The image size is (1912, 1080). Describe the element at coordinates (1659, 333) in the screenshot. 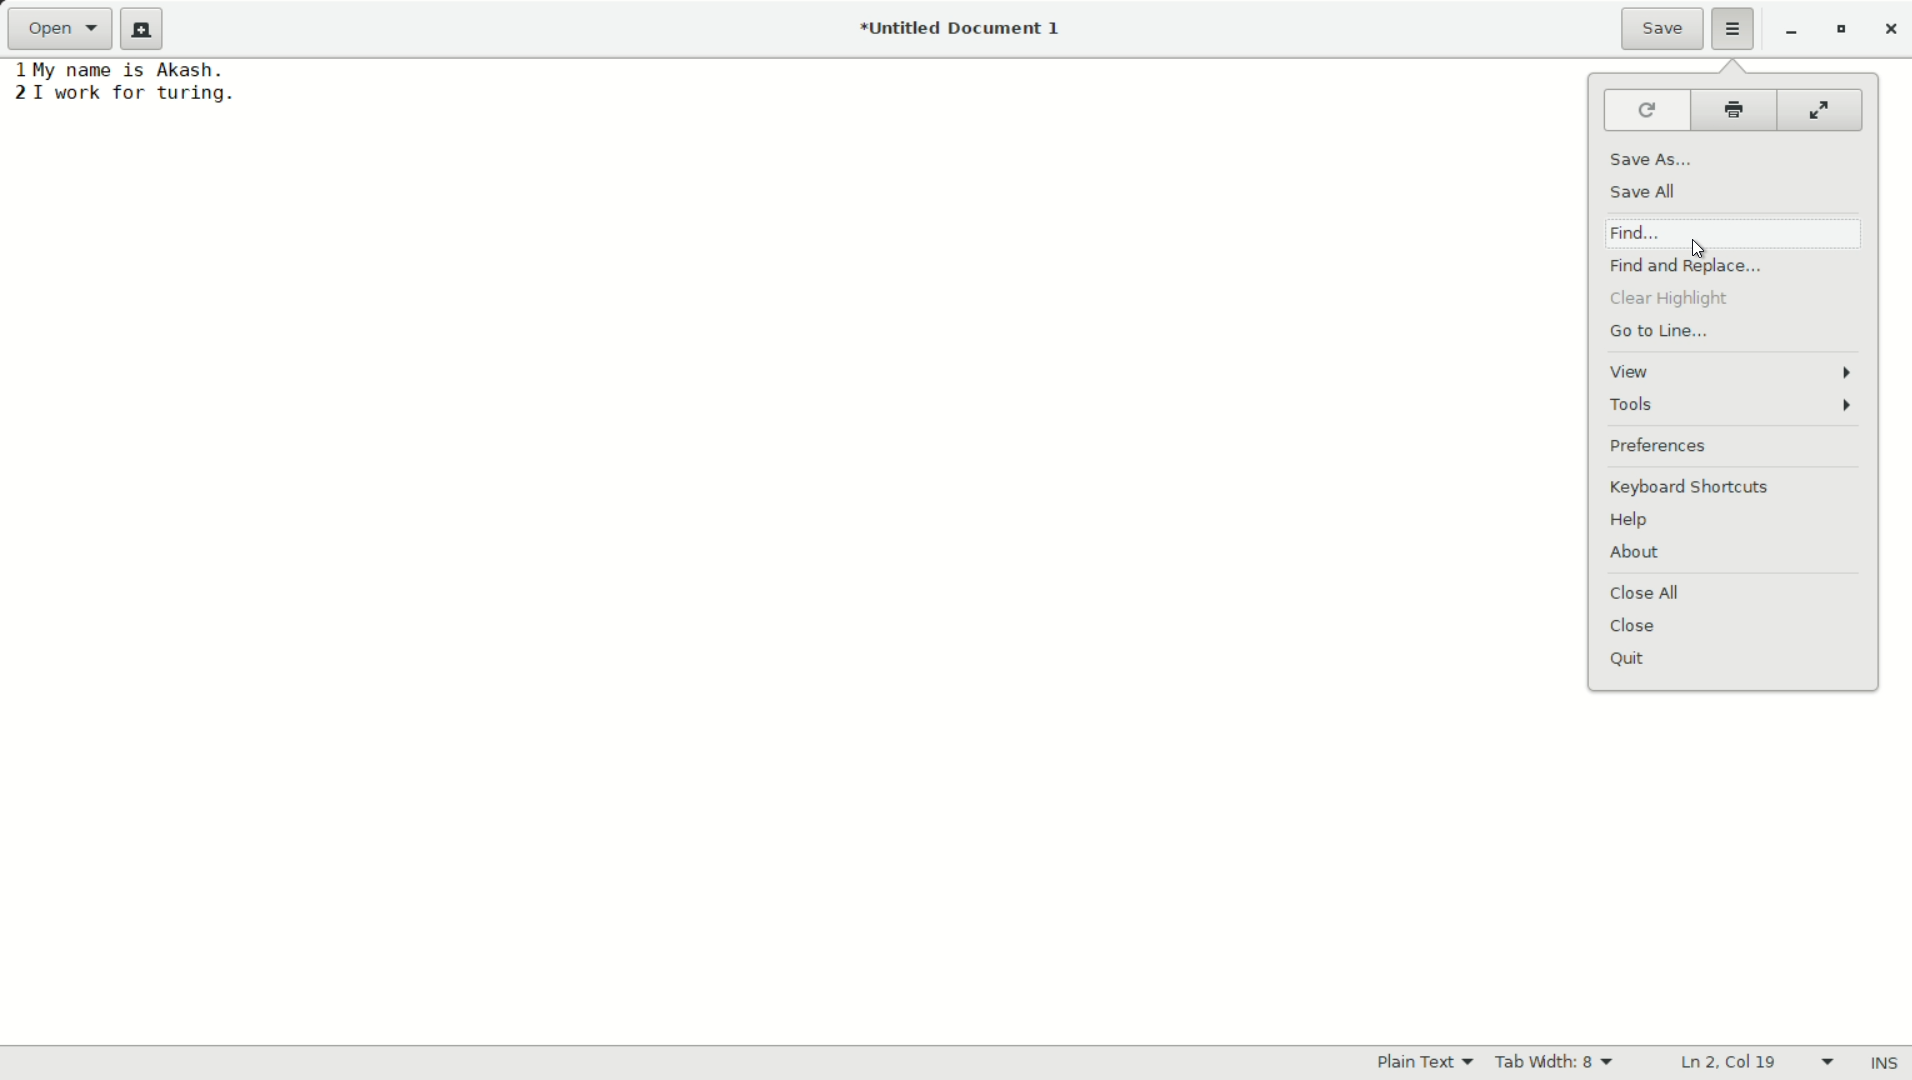

I see `go to line` at that location.